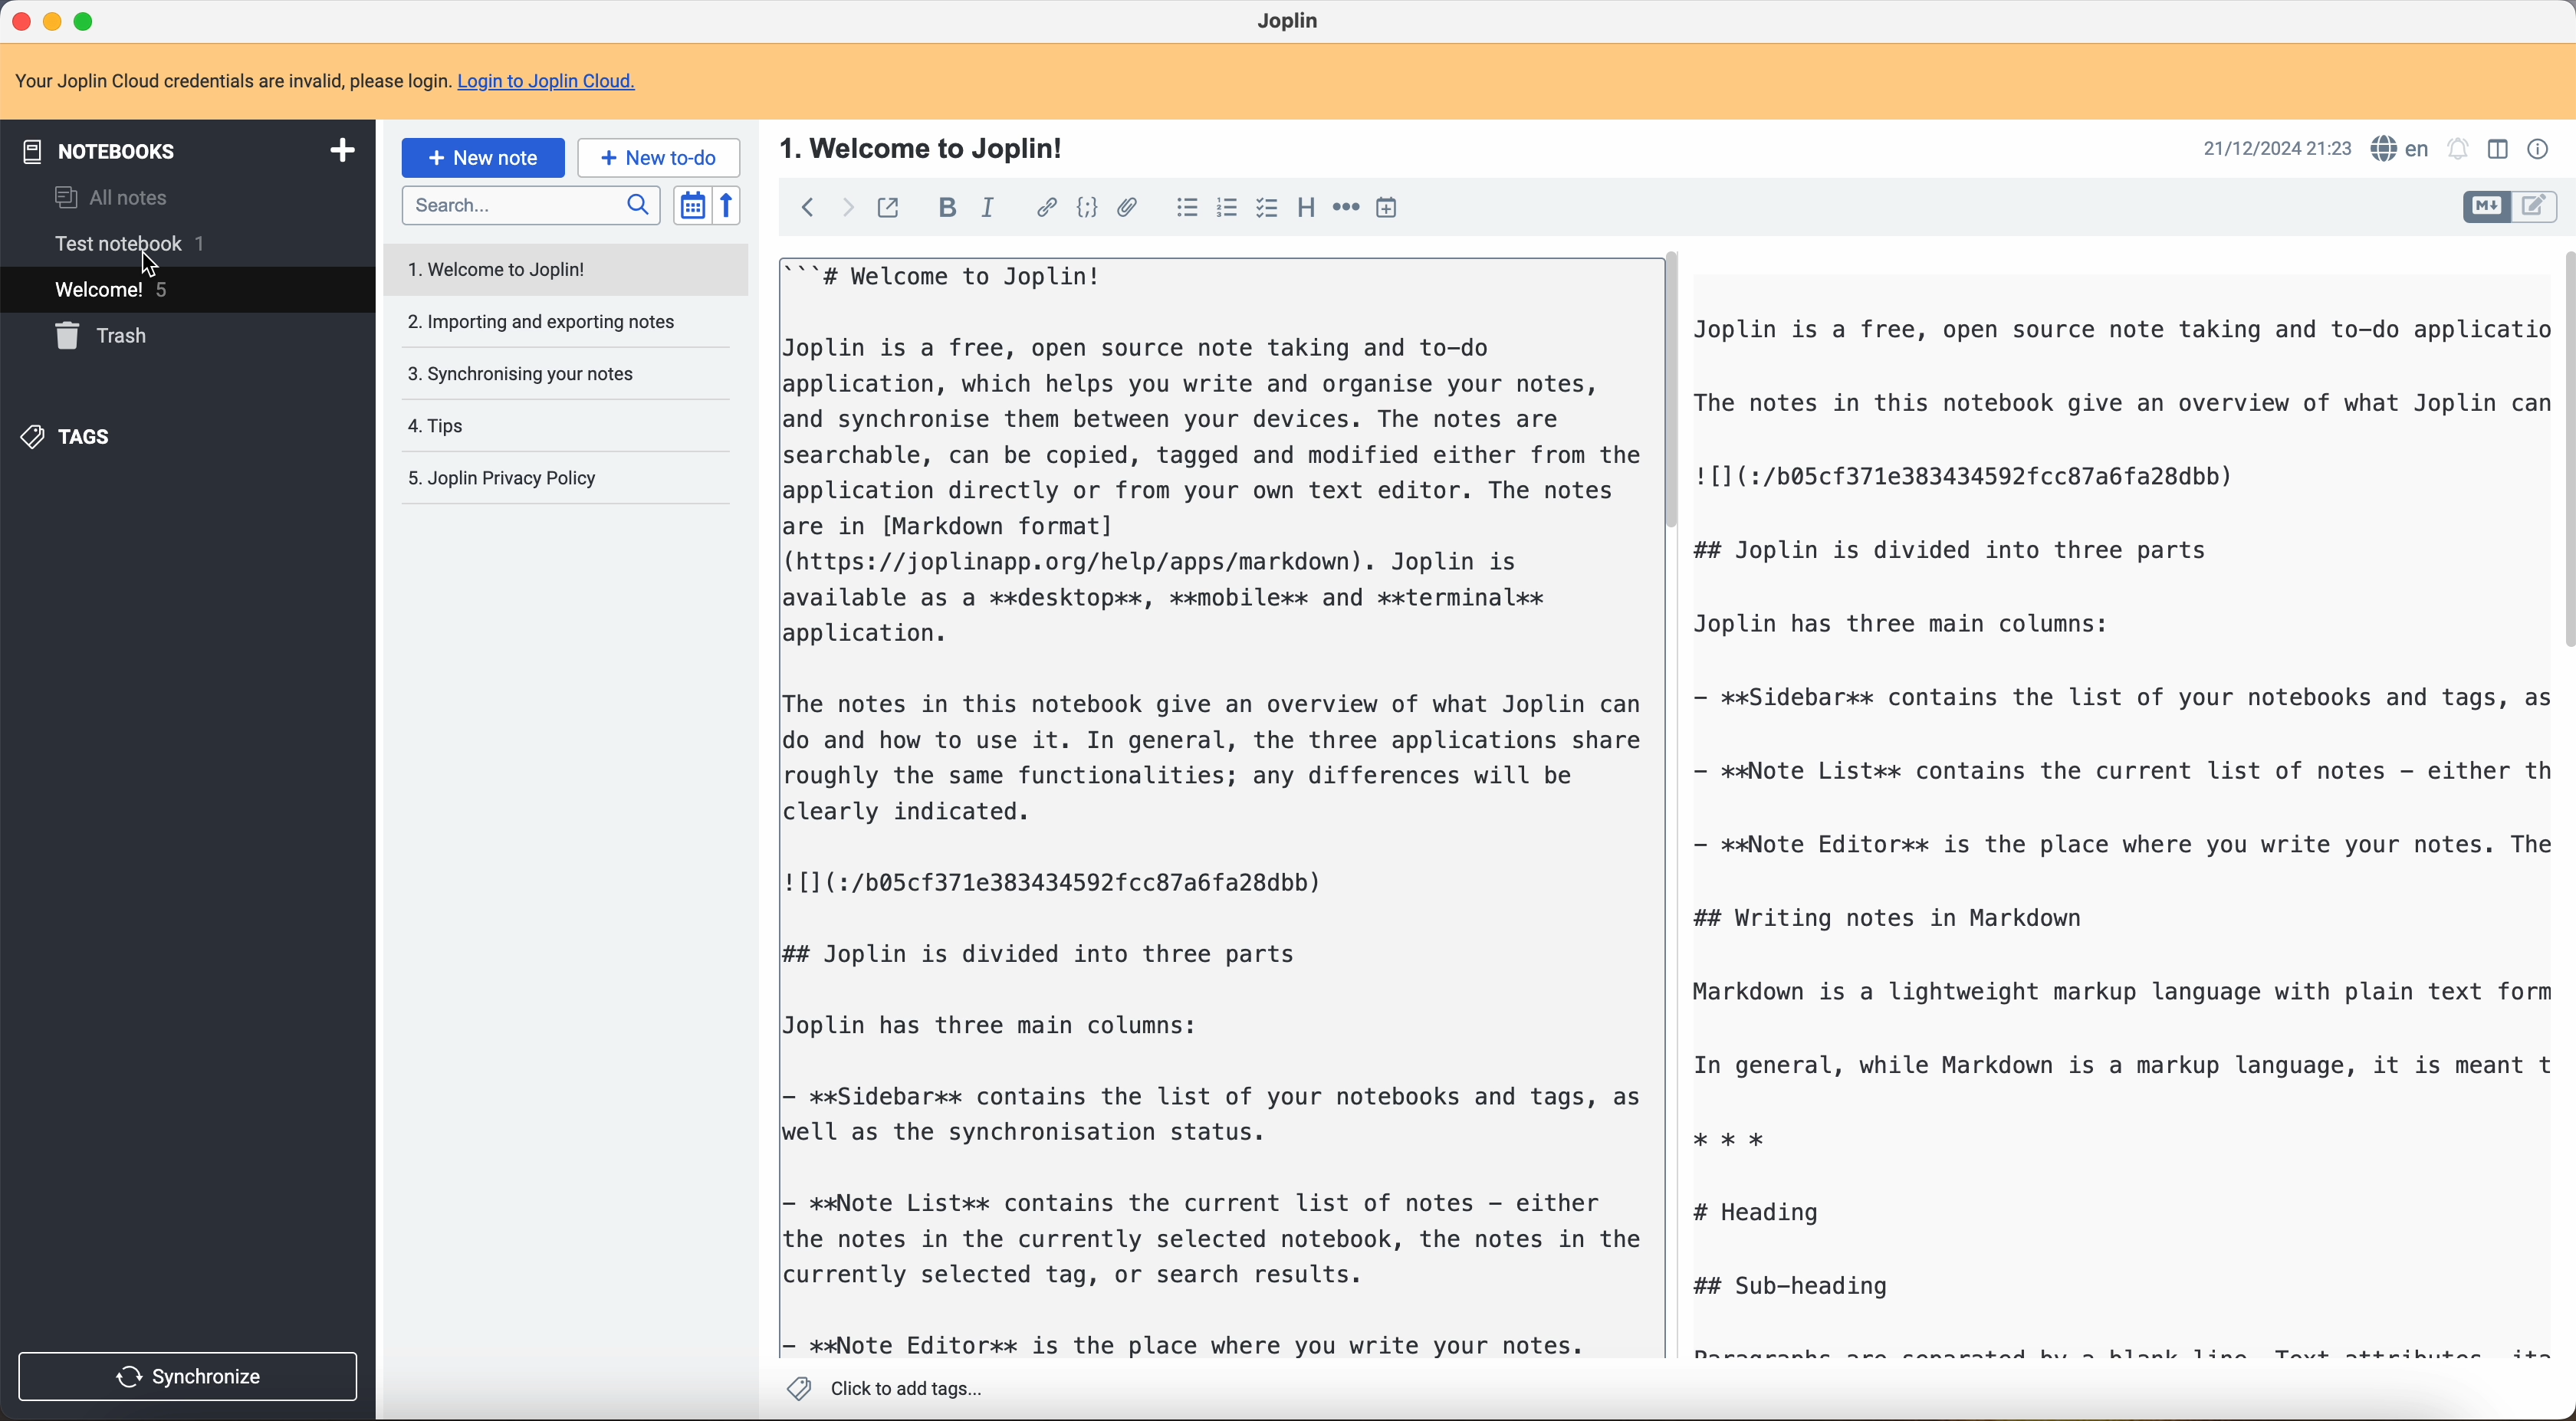  What do you see at coordinates (526, 272) in the screenshot?
I see `welcome to Joplin note` at bounding box center [526, 272].